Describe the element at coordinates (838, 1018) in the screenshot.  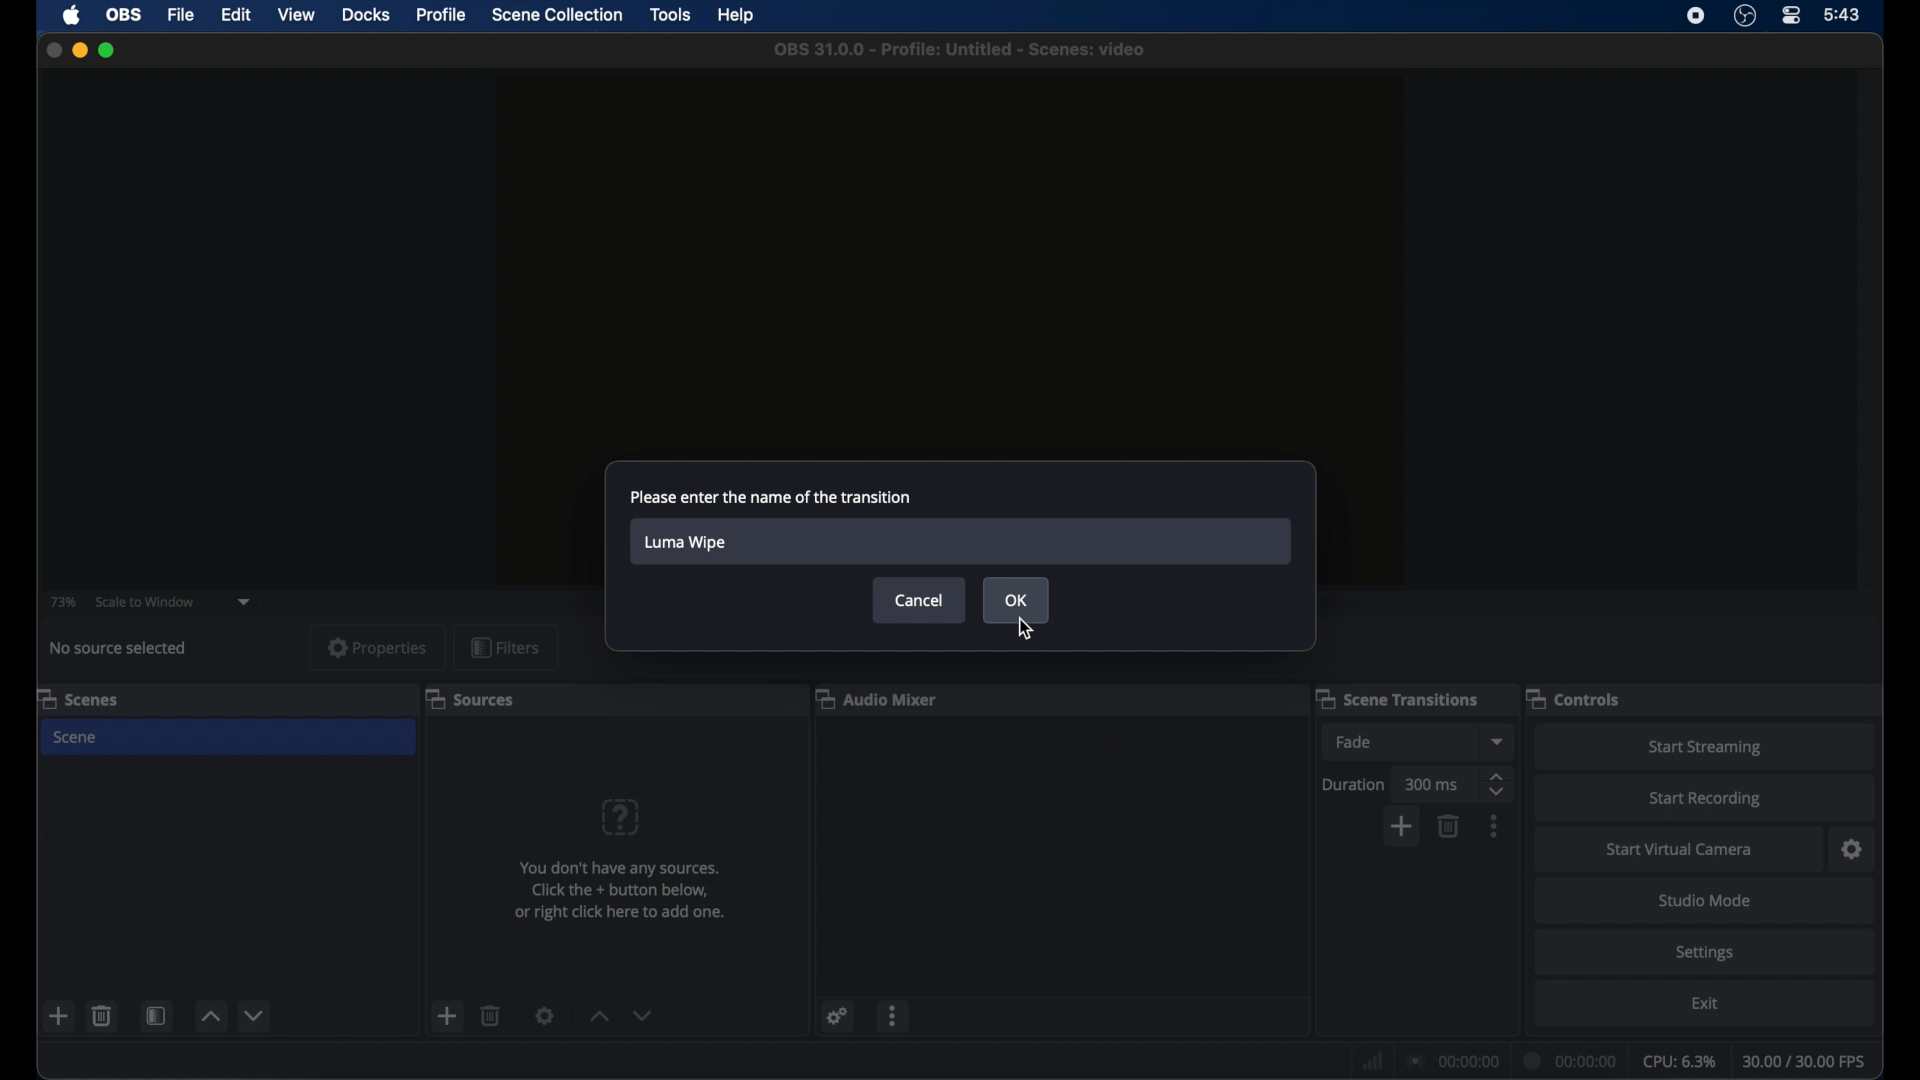
I see `settings` at that location.